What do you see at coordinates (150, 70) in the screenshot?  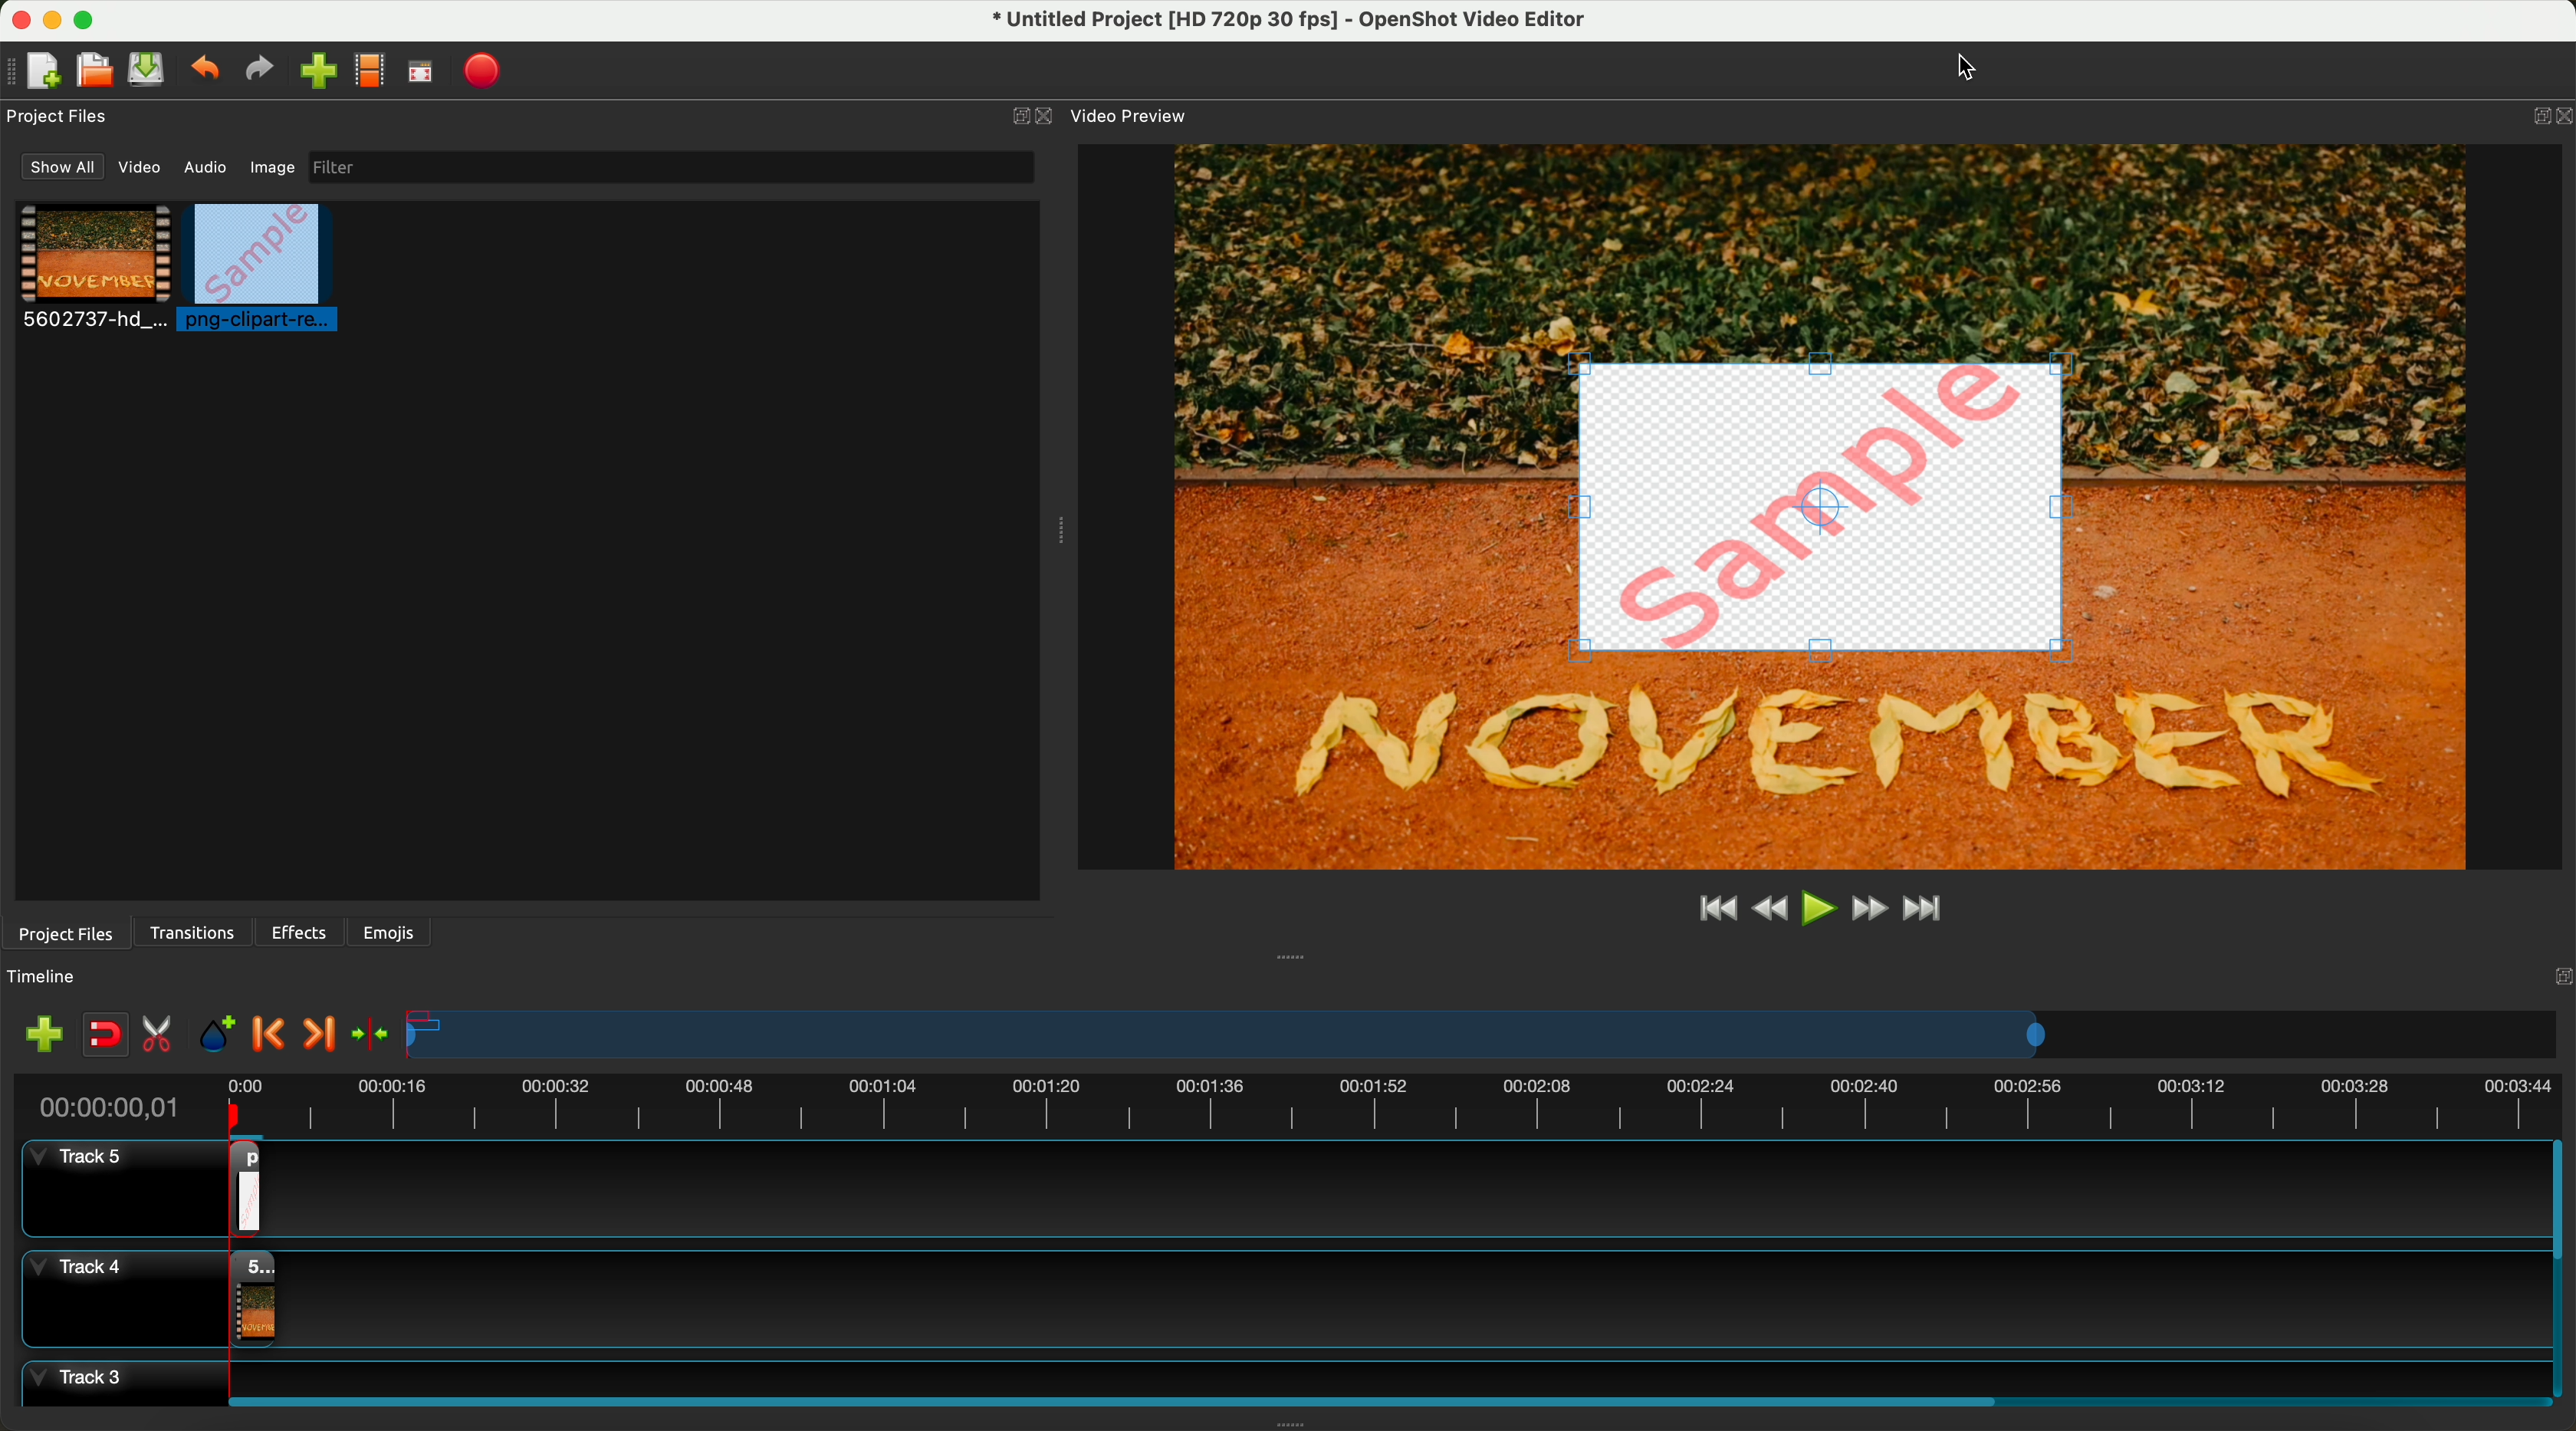 I see `save file` at bounding box center [150, 70].